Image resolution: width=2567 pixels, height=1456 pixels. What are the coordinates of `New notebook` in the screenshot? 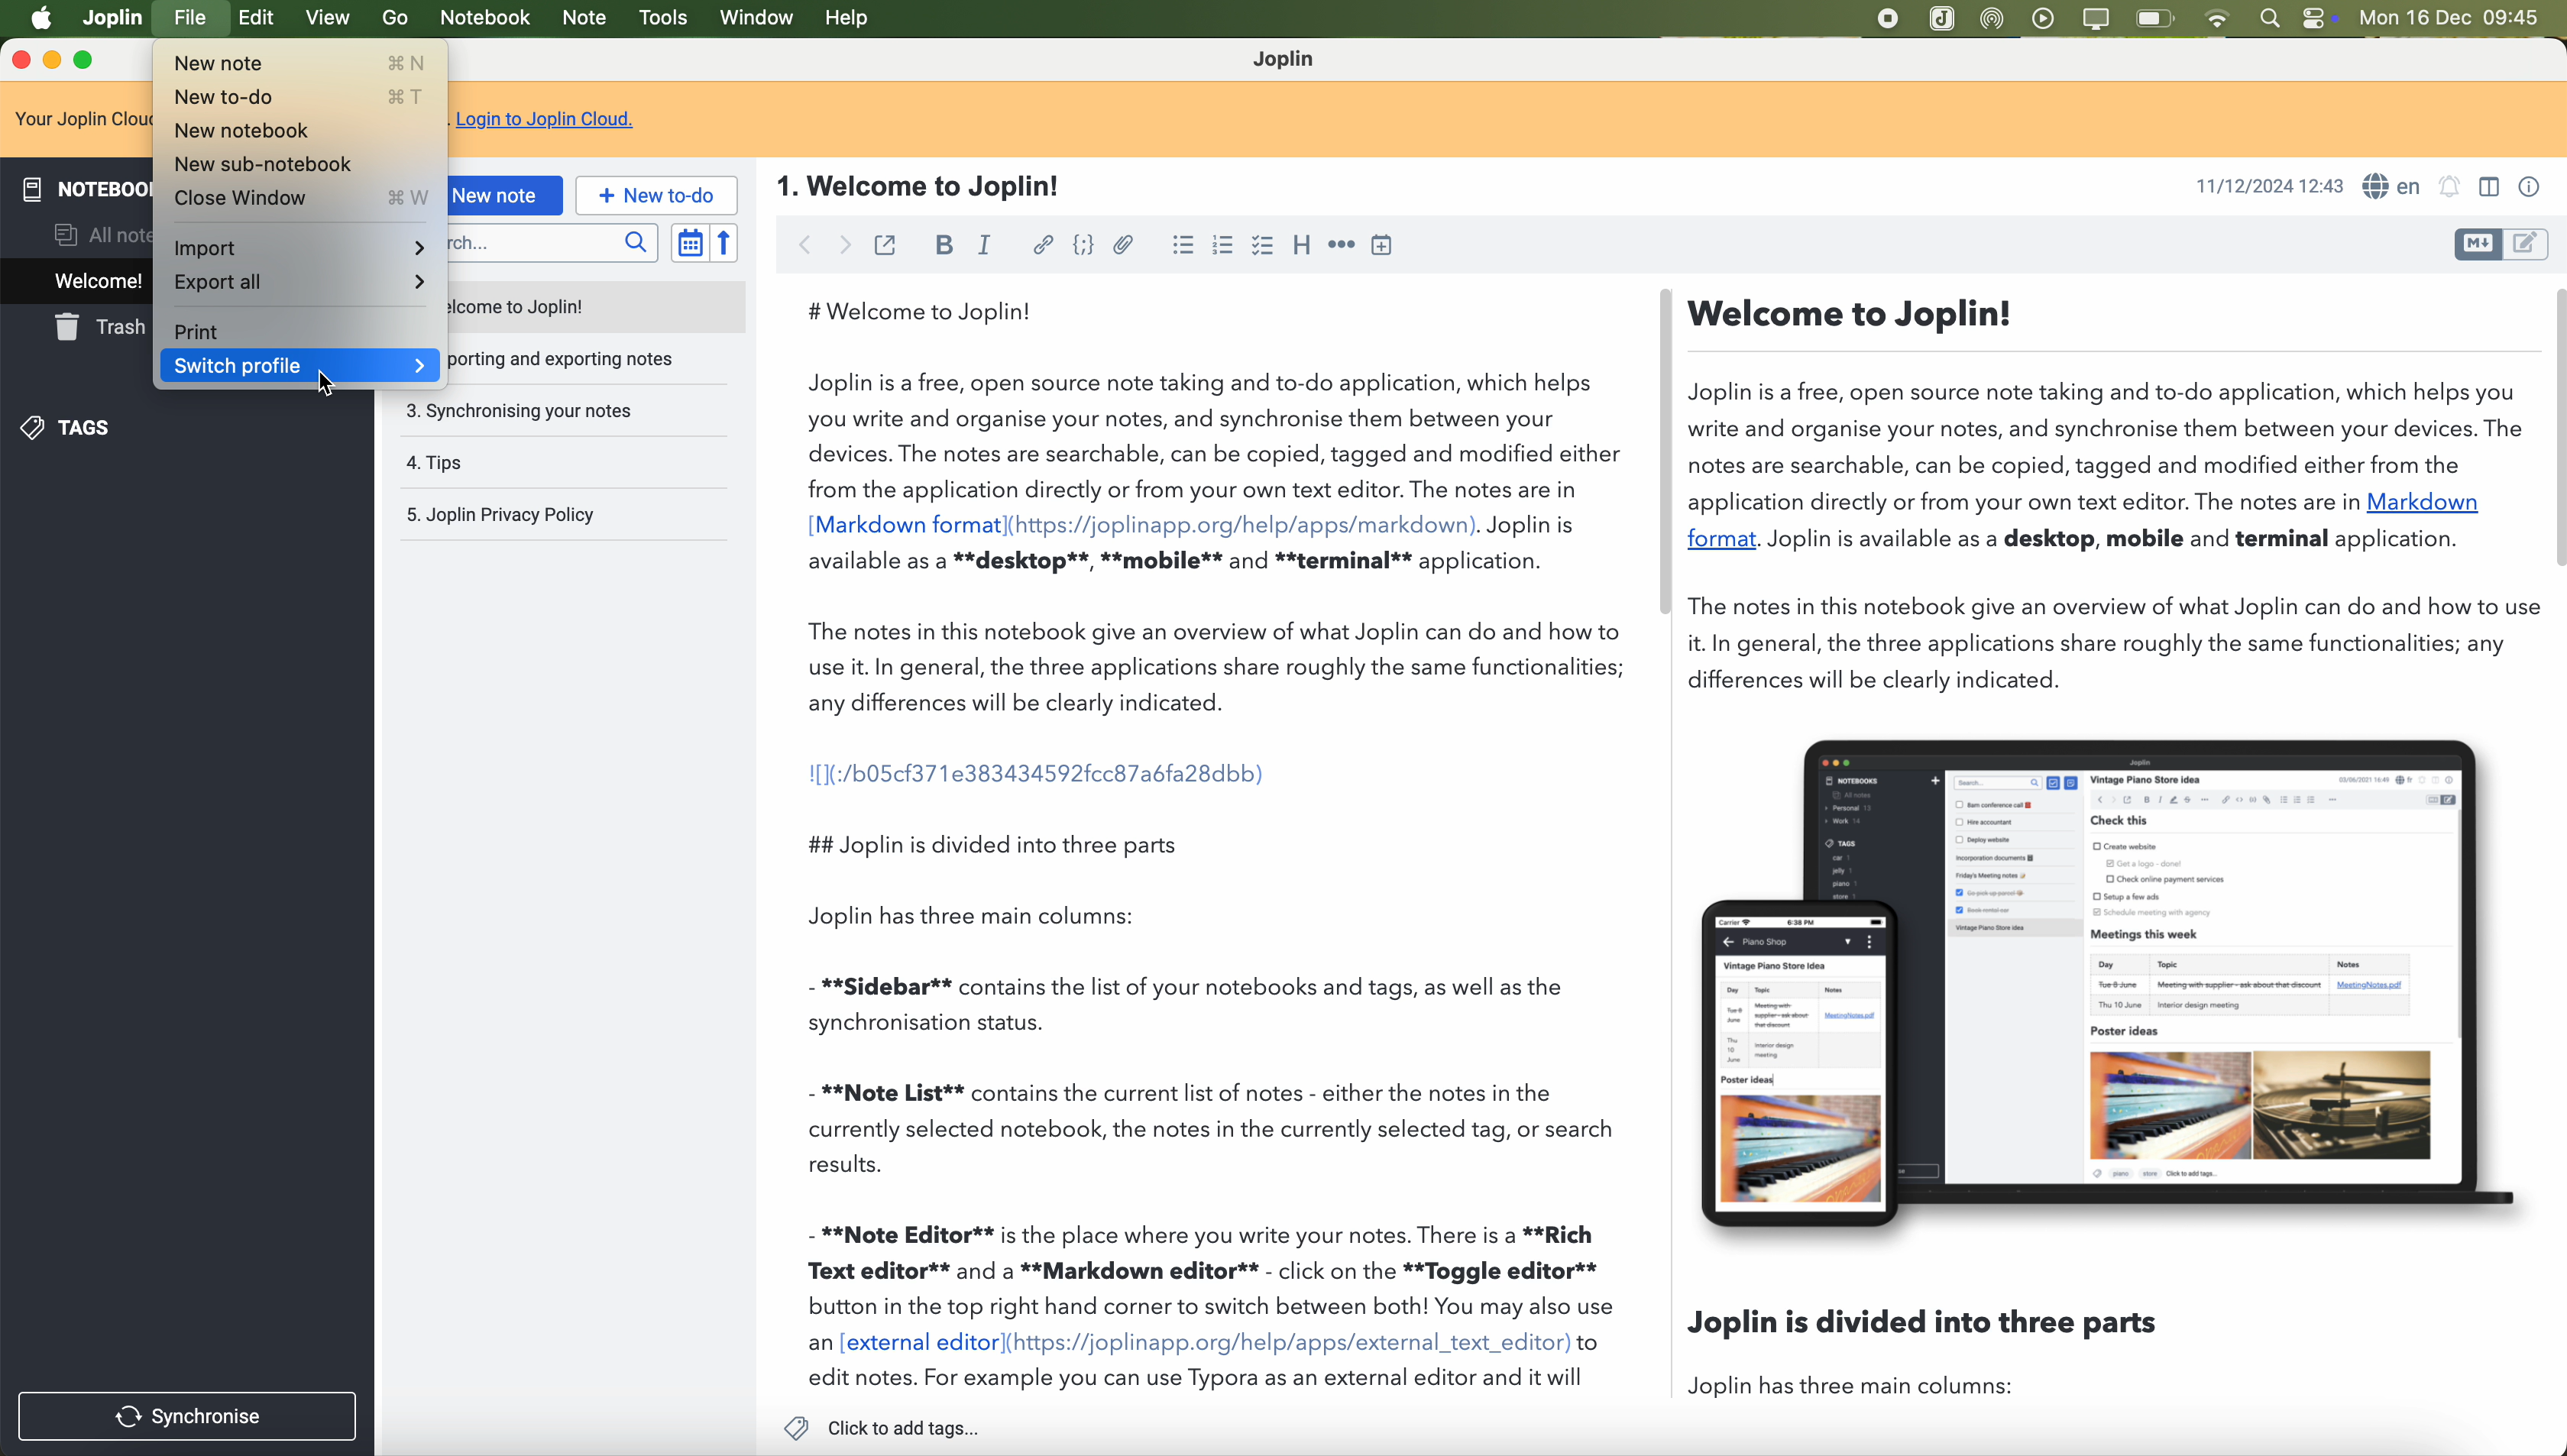 It's located at (302, 129).